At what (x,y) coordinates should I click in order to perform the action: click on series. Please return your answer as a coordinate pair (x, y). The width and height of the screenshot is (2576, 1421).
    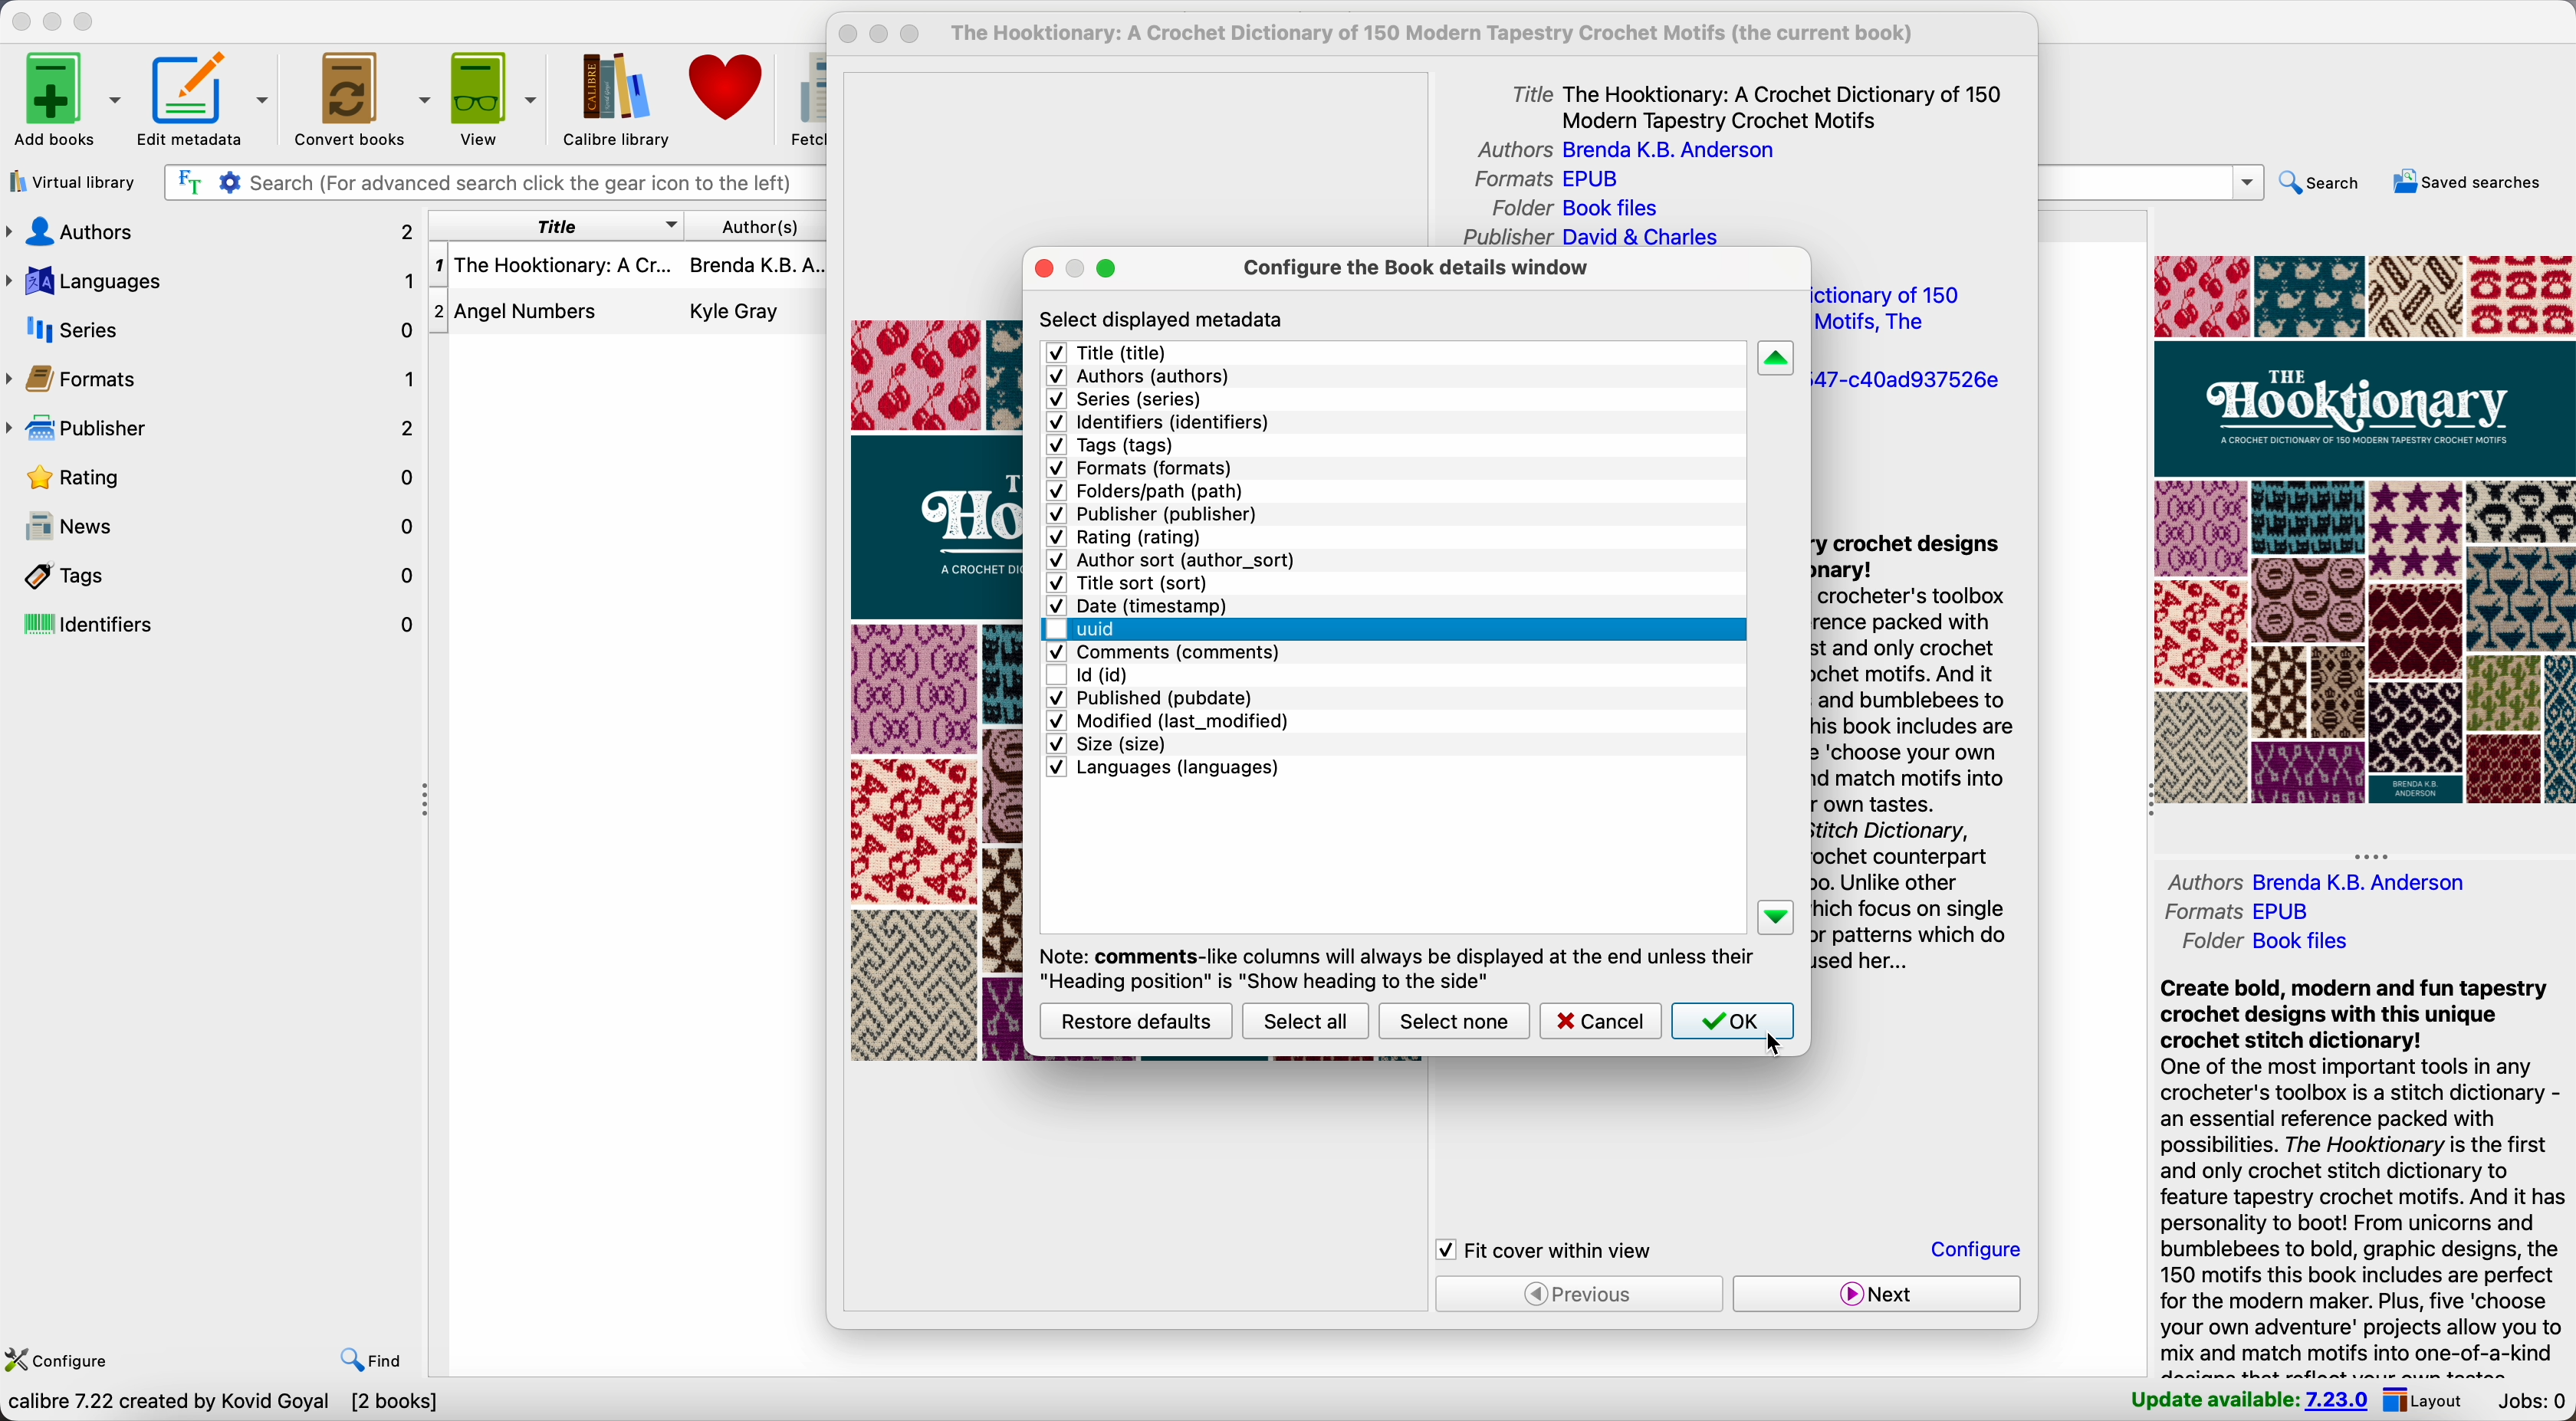
    Looking at the image, I should click on (1129, 400).